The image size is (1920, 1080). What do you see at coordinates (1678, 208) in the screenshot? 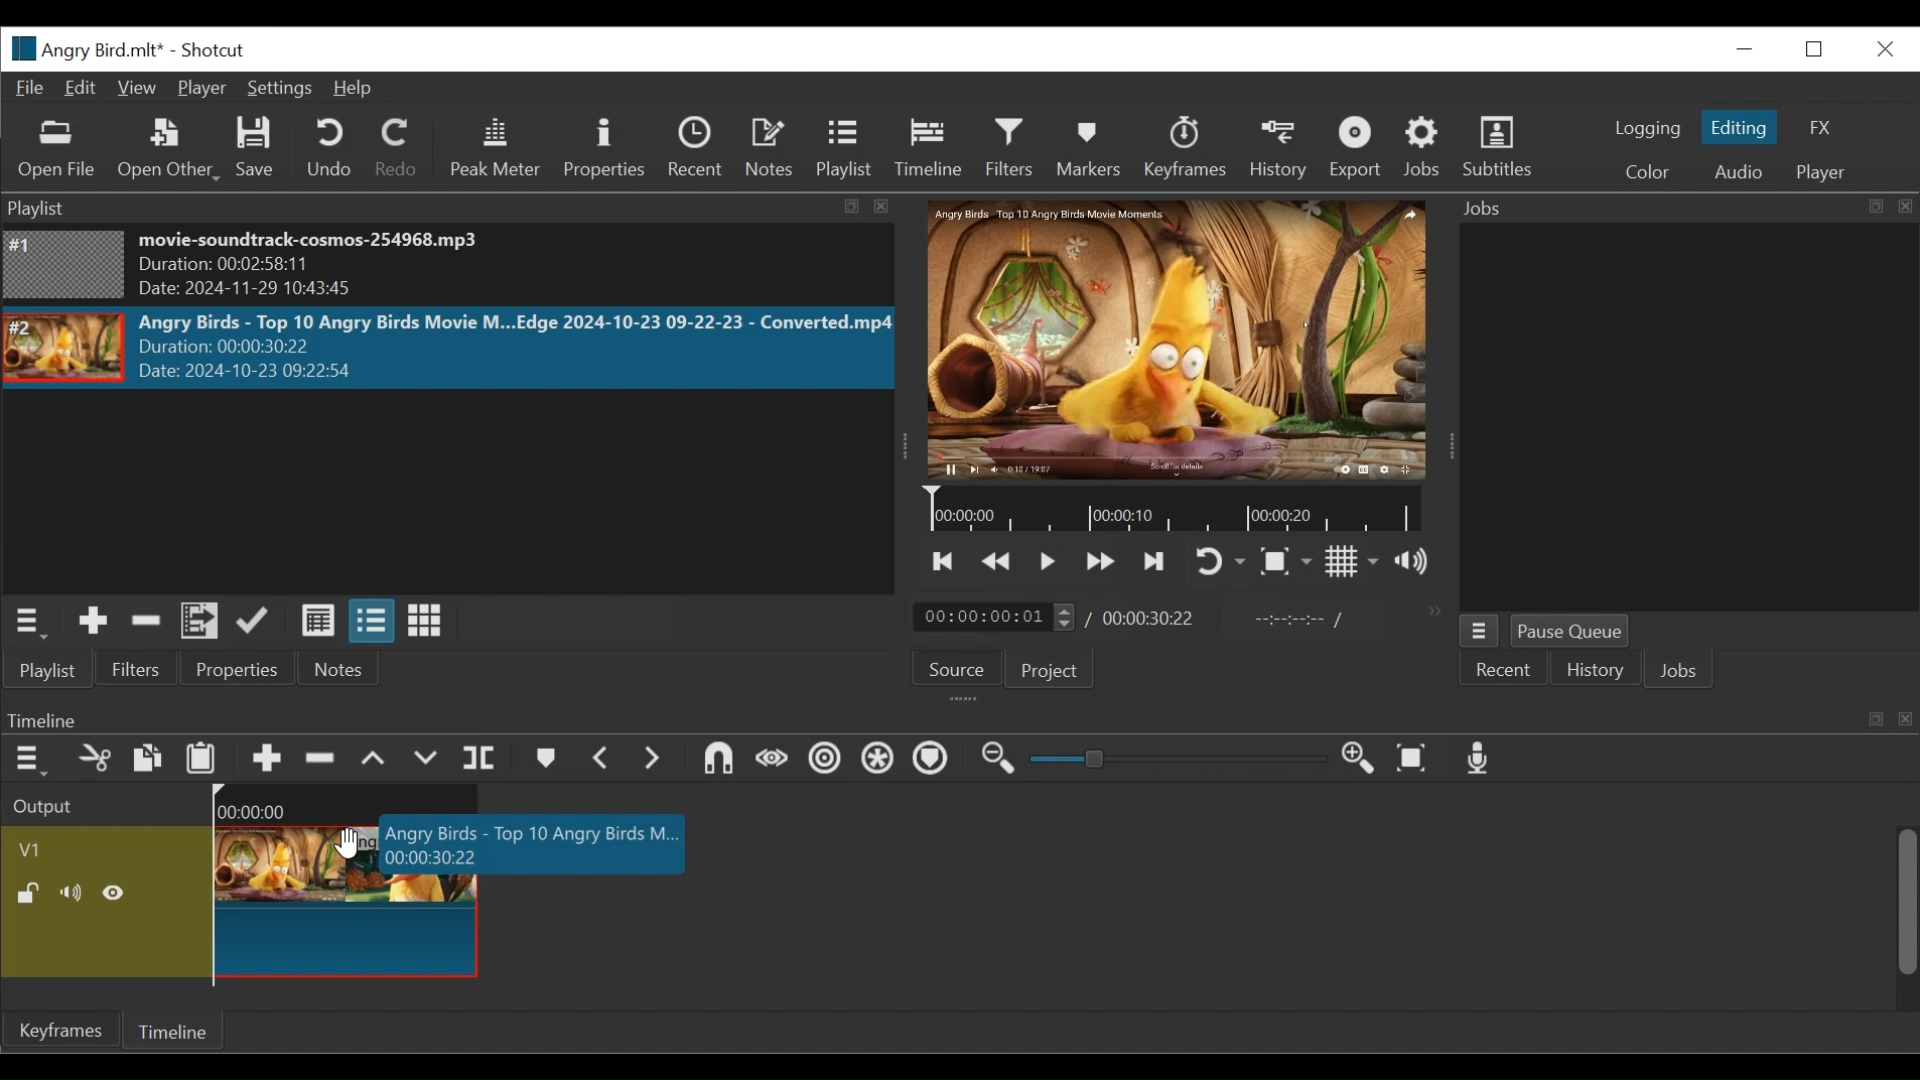
I see `Jobs Panel` at bounding box center [1678, 208].